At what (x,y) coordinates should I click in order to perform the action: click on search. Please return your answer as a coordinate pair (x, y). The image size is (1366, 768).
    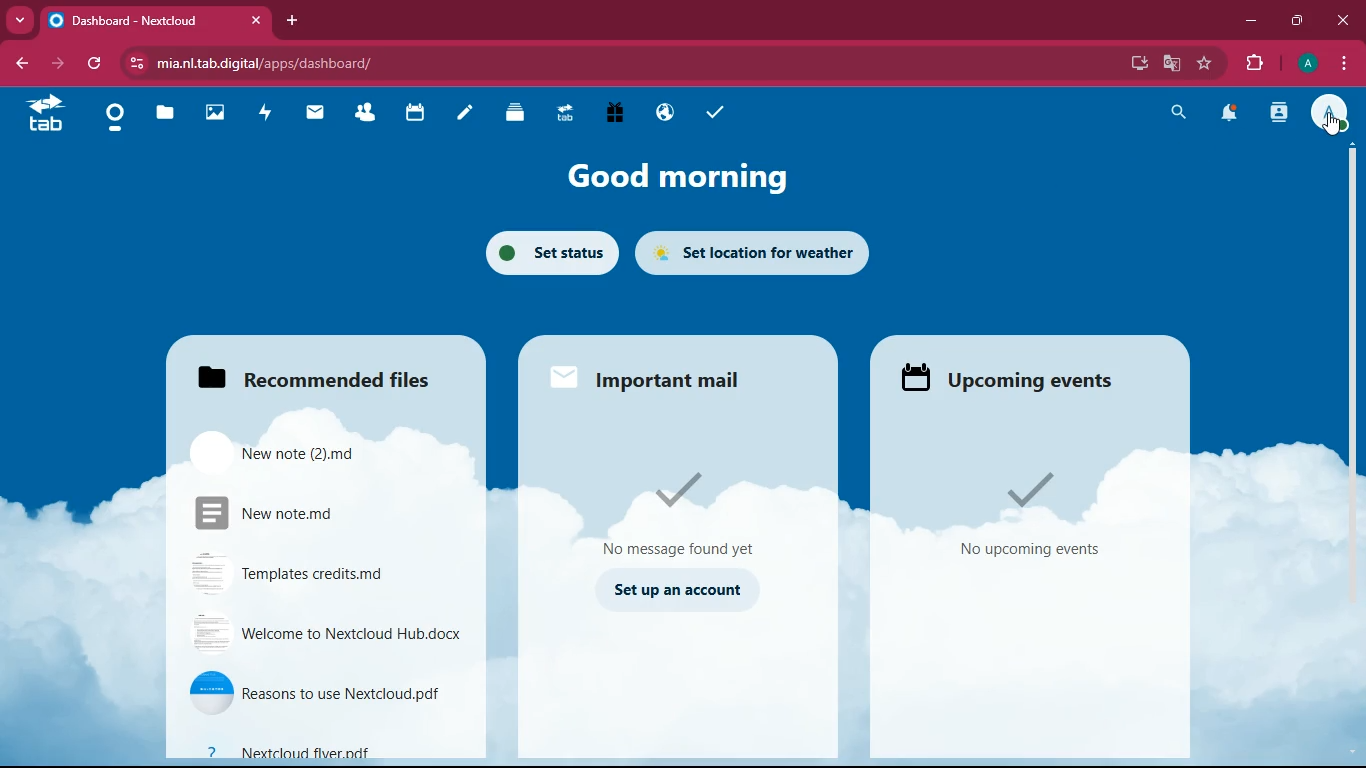
    Looking at the image, I should click on (1177, 112).